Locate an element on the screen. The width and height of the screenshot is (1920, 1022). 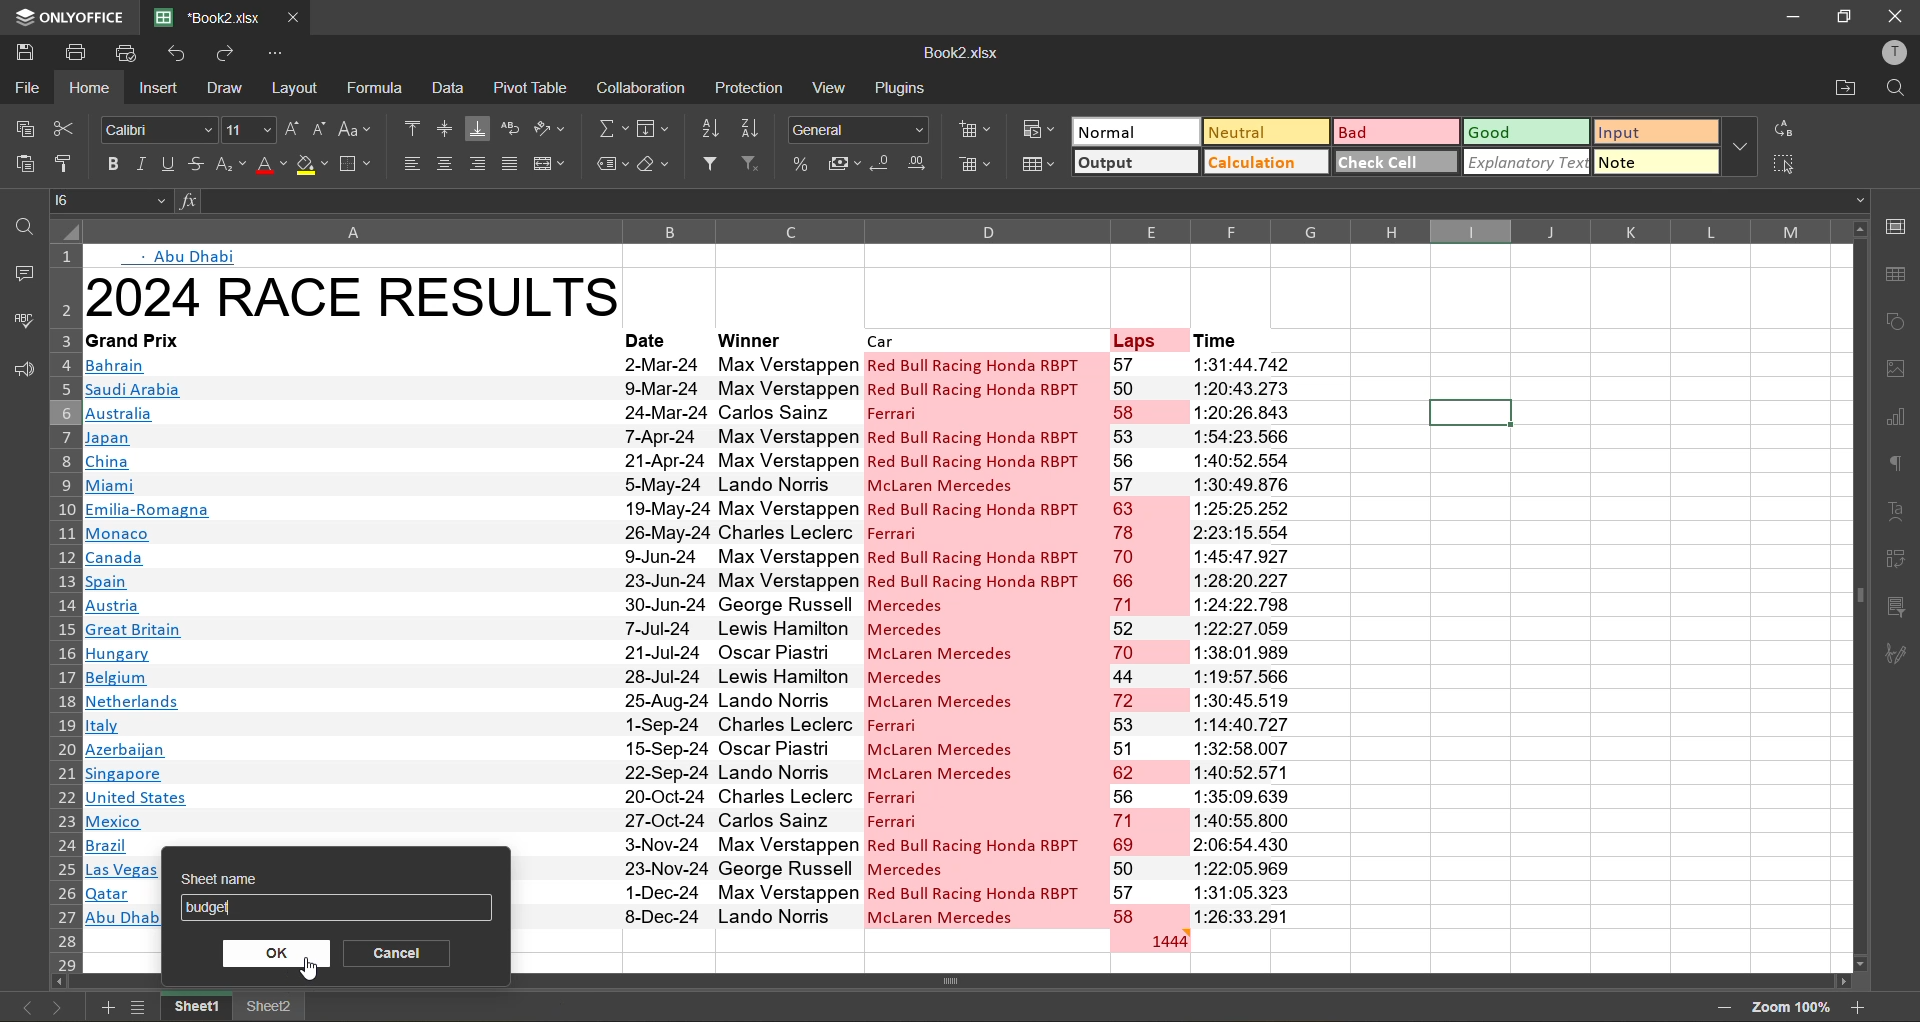
neutral is located at coordinates (1264, 134).